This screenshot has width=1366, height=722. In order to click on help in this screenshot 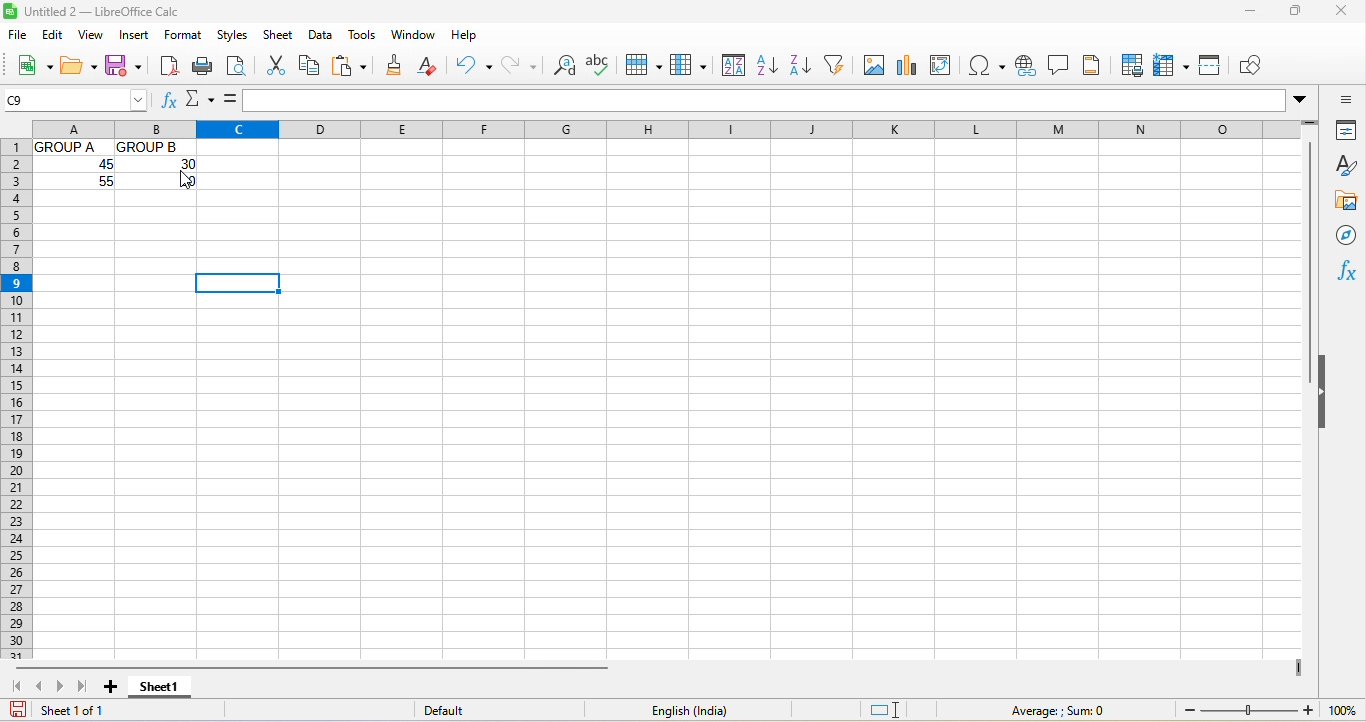, I will do `click(465, 36)`.